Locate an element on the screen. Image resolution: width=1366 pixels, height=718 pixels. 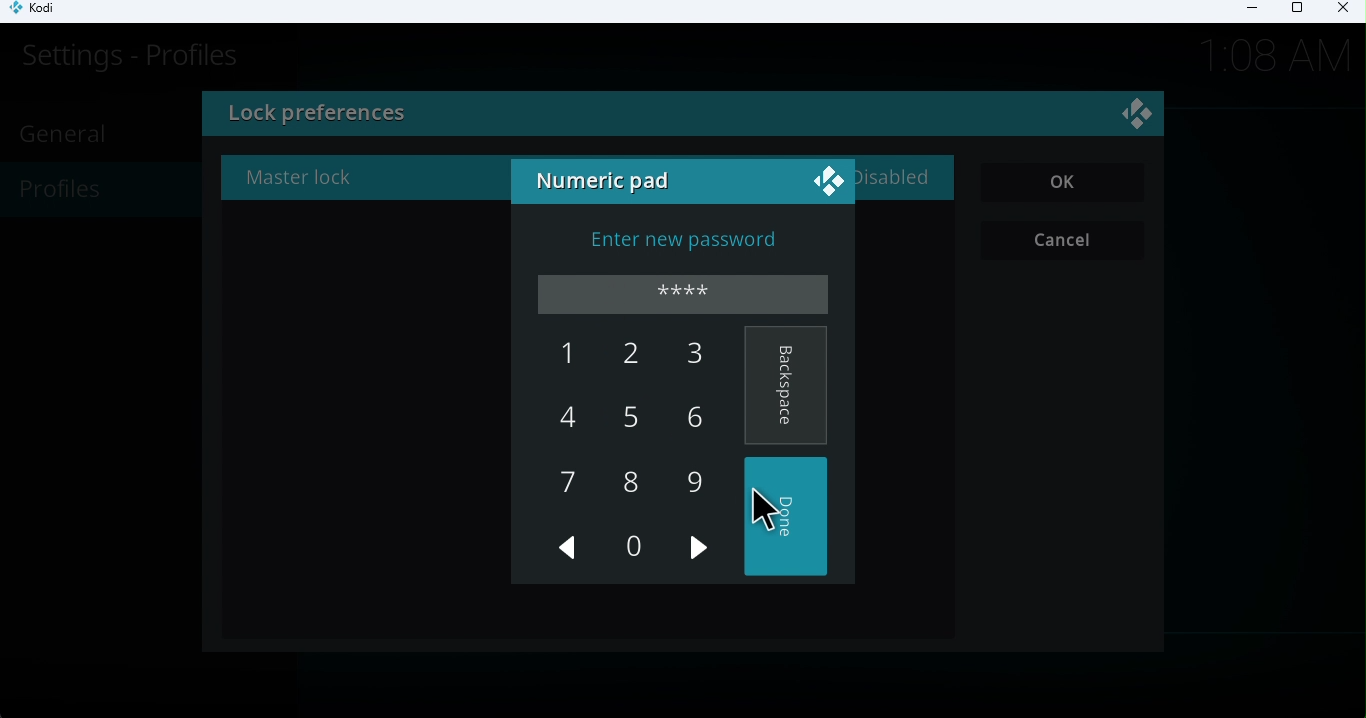
3 is located at coordinates (683, 356).